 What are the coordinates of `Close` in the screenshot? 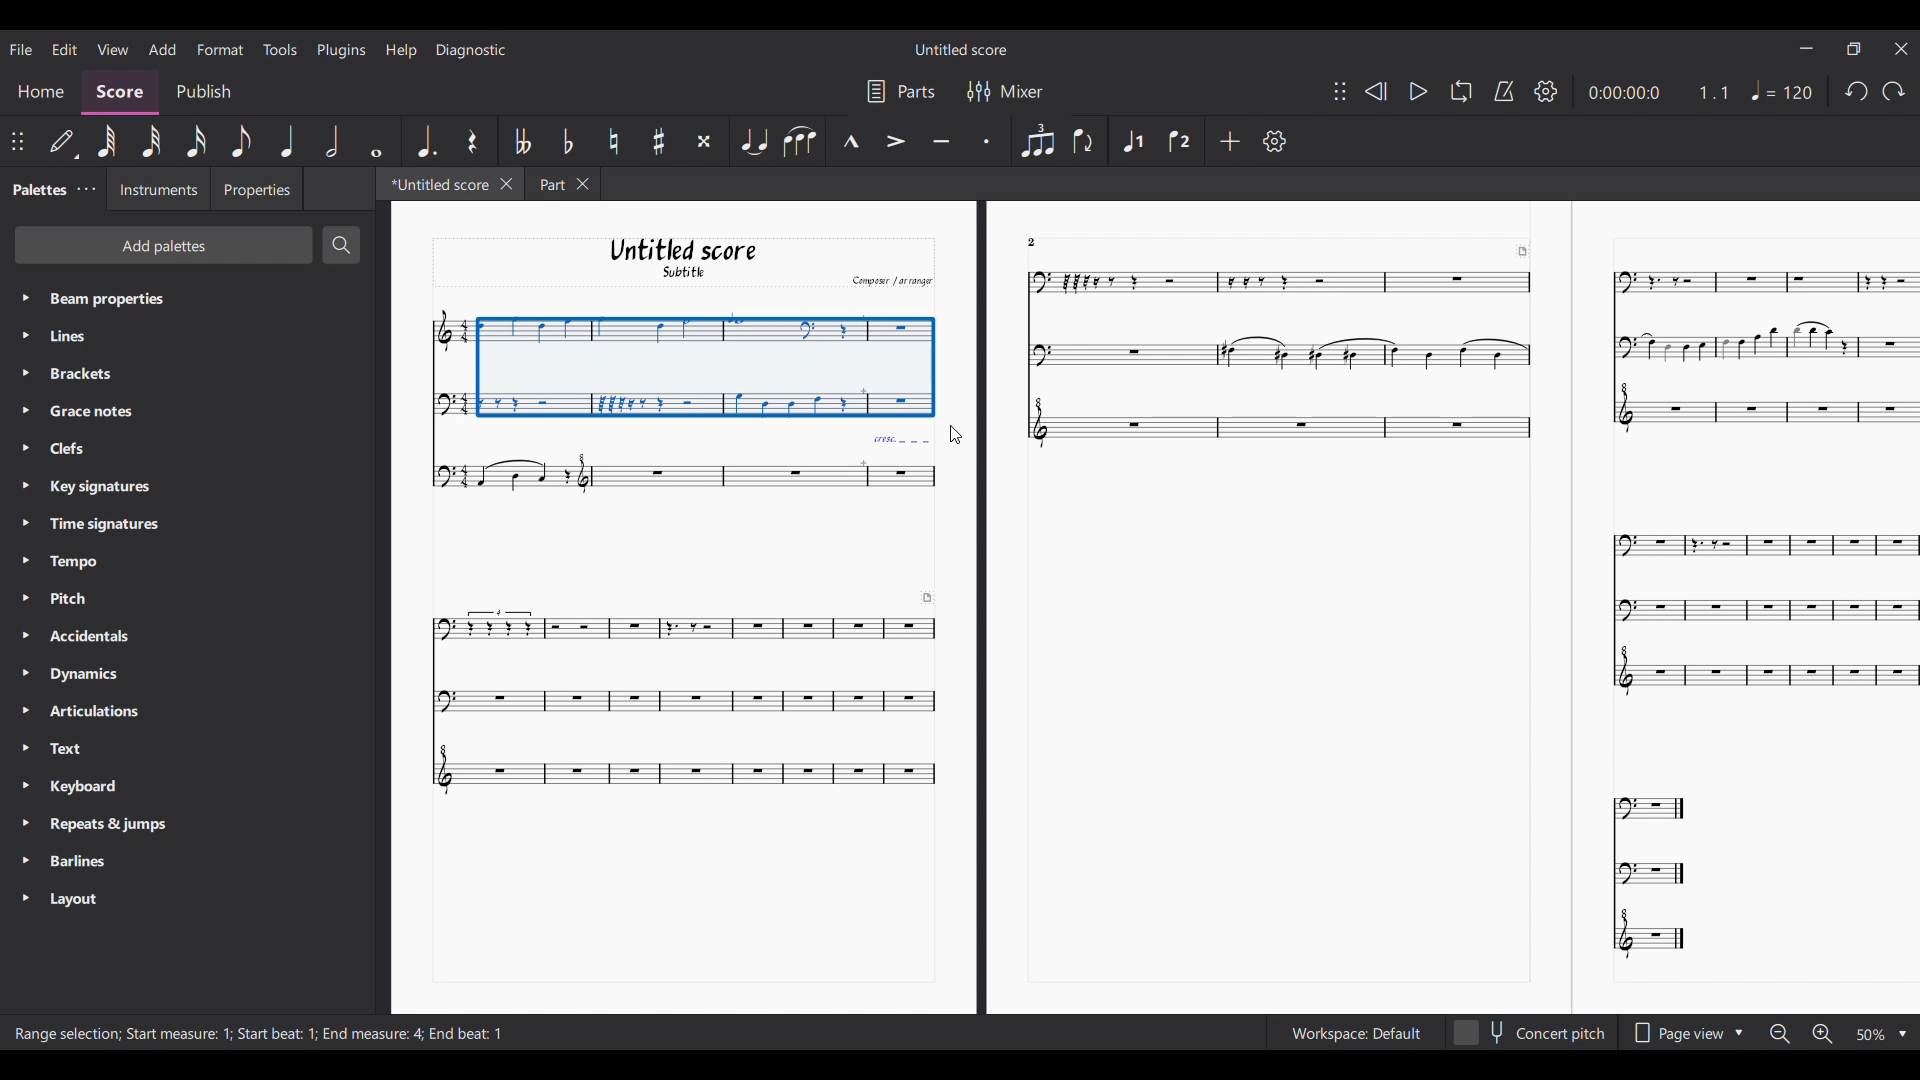 It's located at (586, 184).